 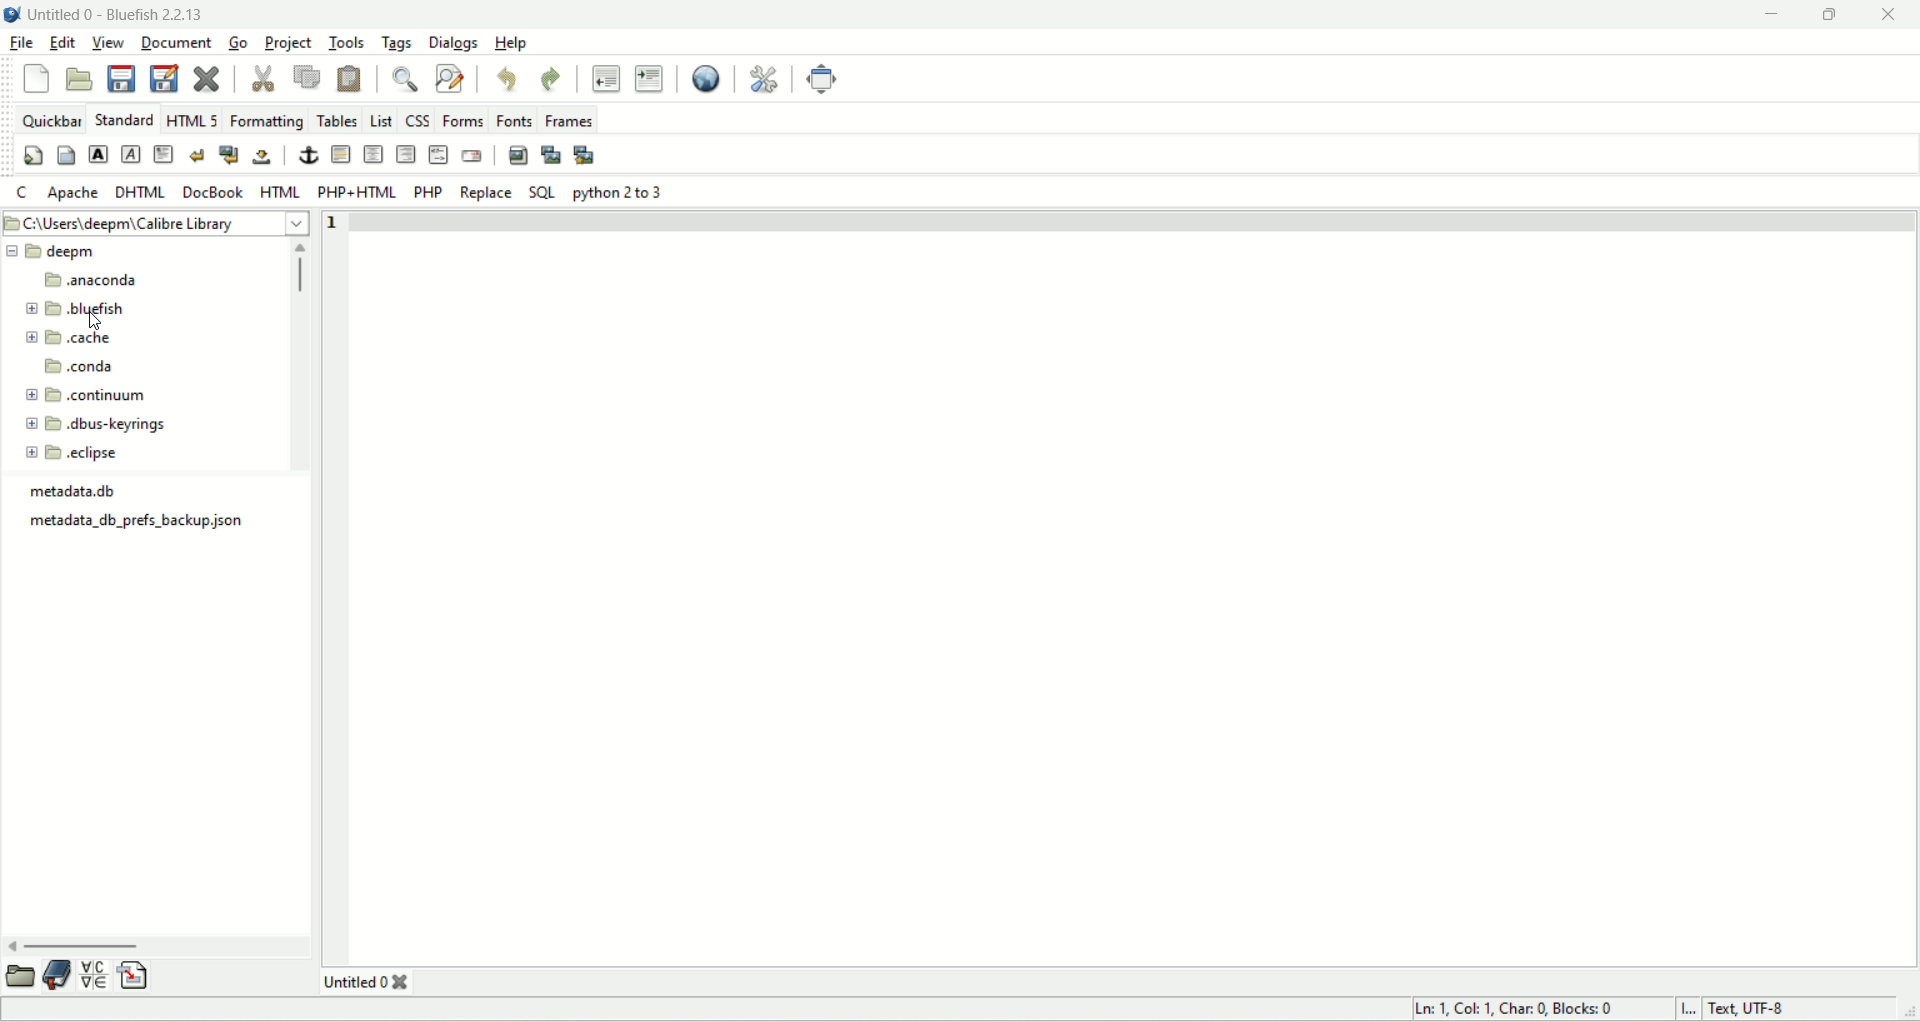 What do you see at coordinates (128, 120) in the screenshot?
I see `STANDARD` at bounding box center [128, 120].